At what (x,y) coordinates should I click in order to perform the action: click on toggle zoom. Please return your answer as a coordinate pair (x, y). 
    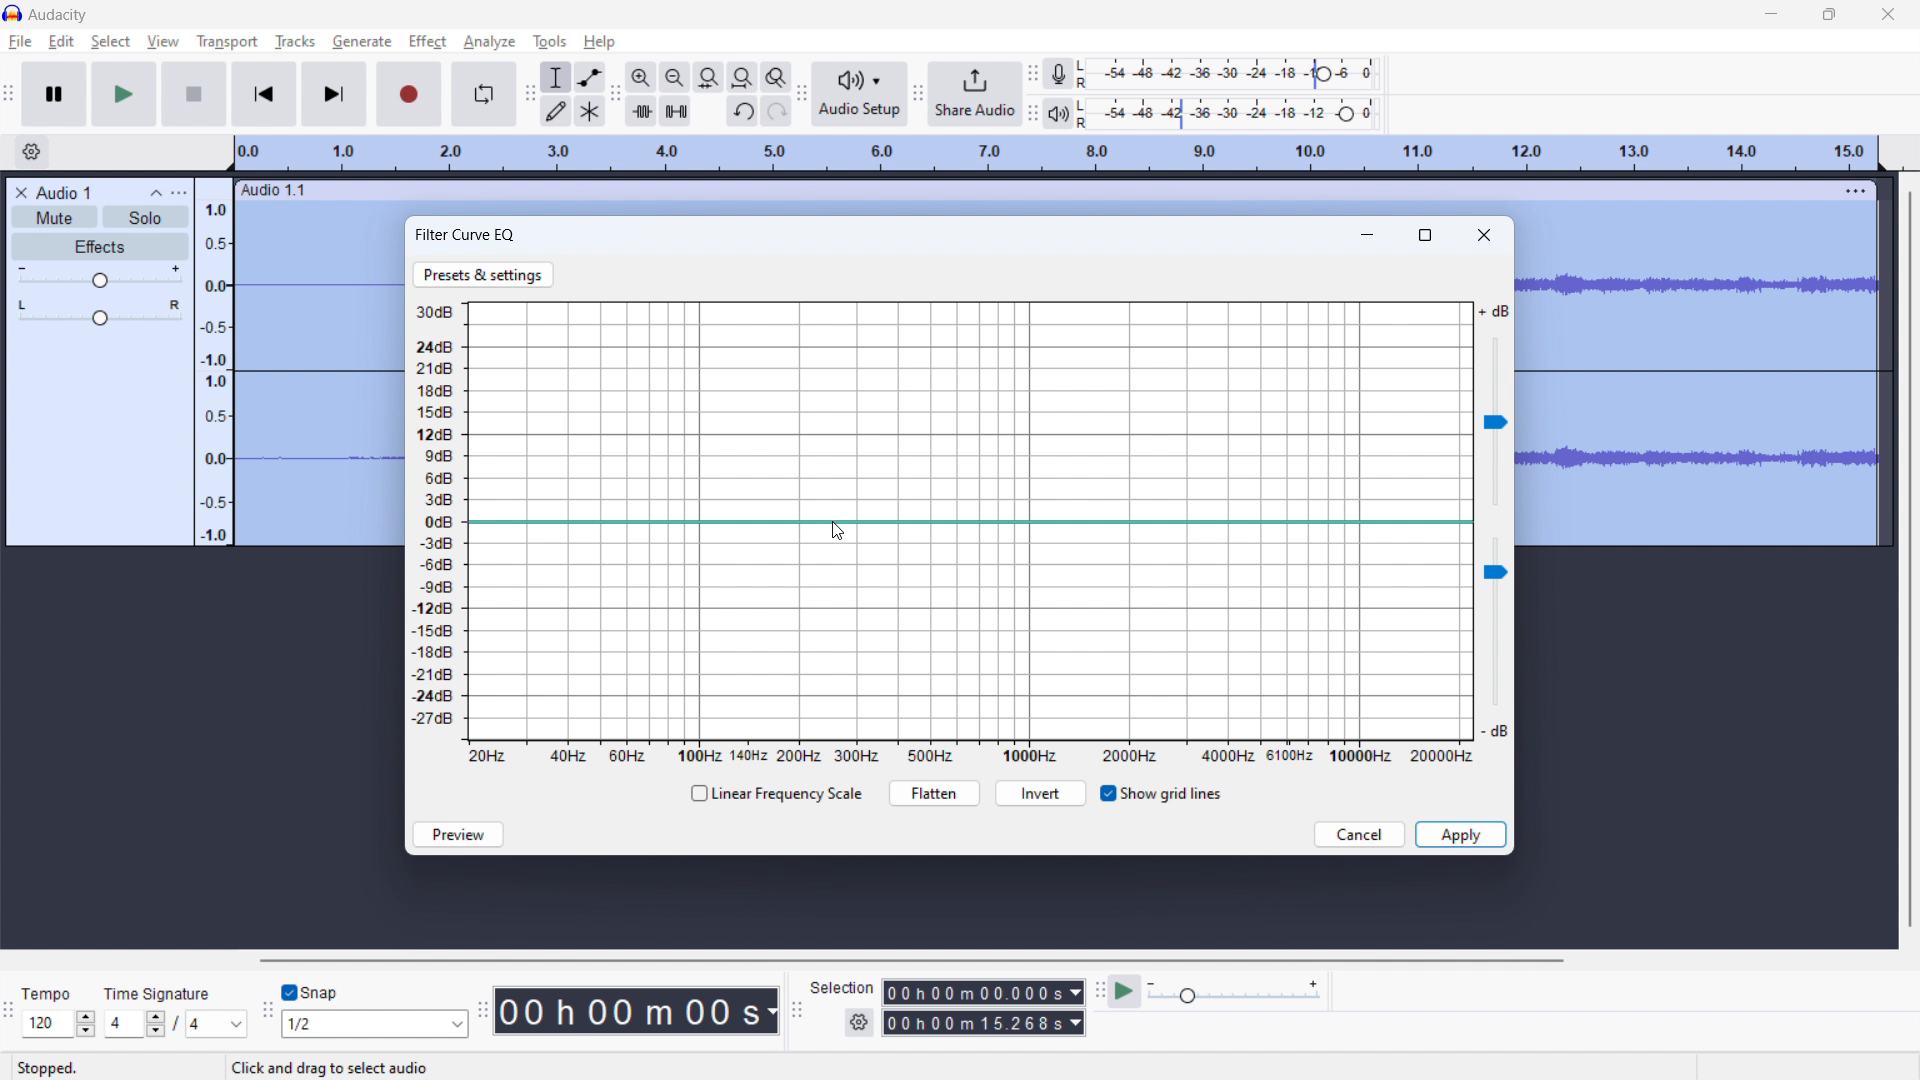
    Looking at the image, I should click on (777, 78).